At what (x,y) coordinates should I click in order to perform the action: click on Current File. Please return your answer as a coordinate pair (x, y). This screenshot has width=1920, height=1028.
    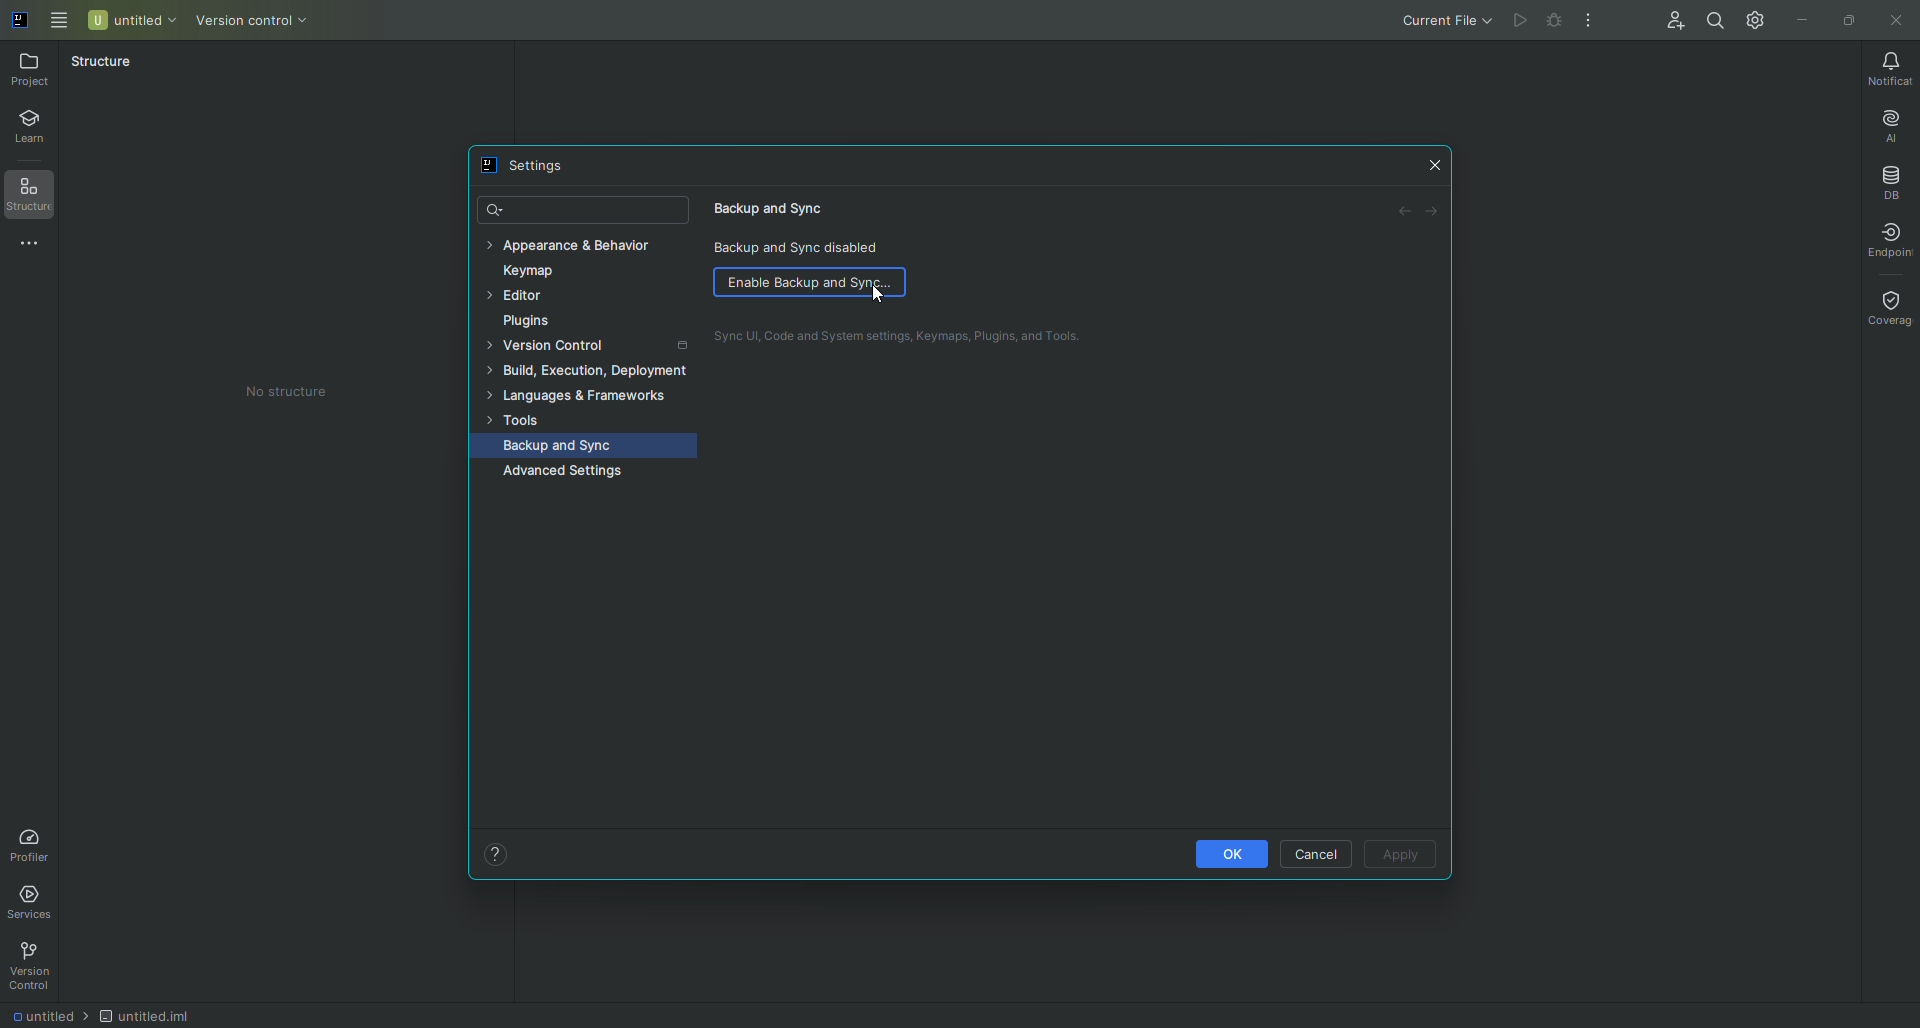
    Looking at the image, I should click on (1429, 22).